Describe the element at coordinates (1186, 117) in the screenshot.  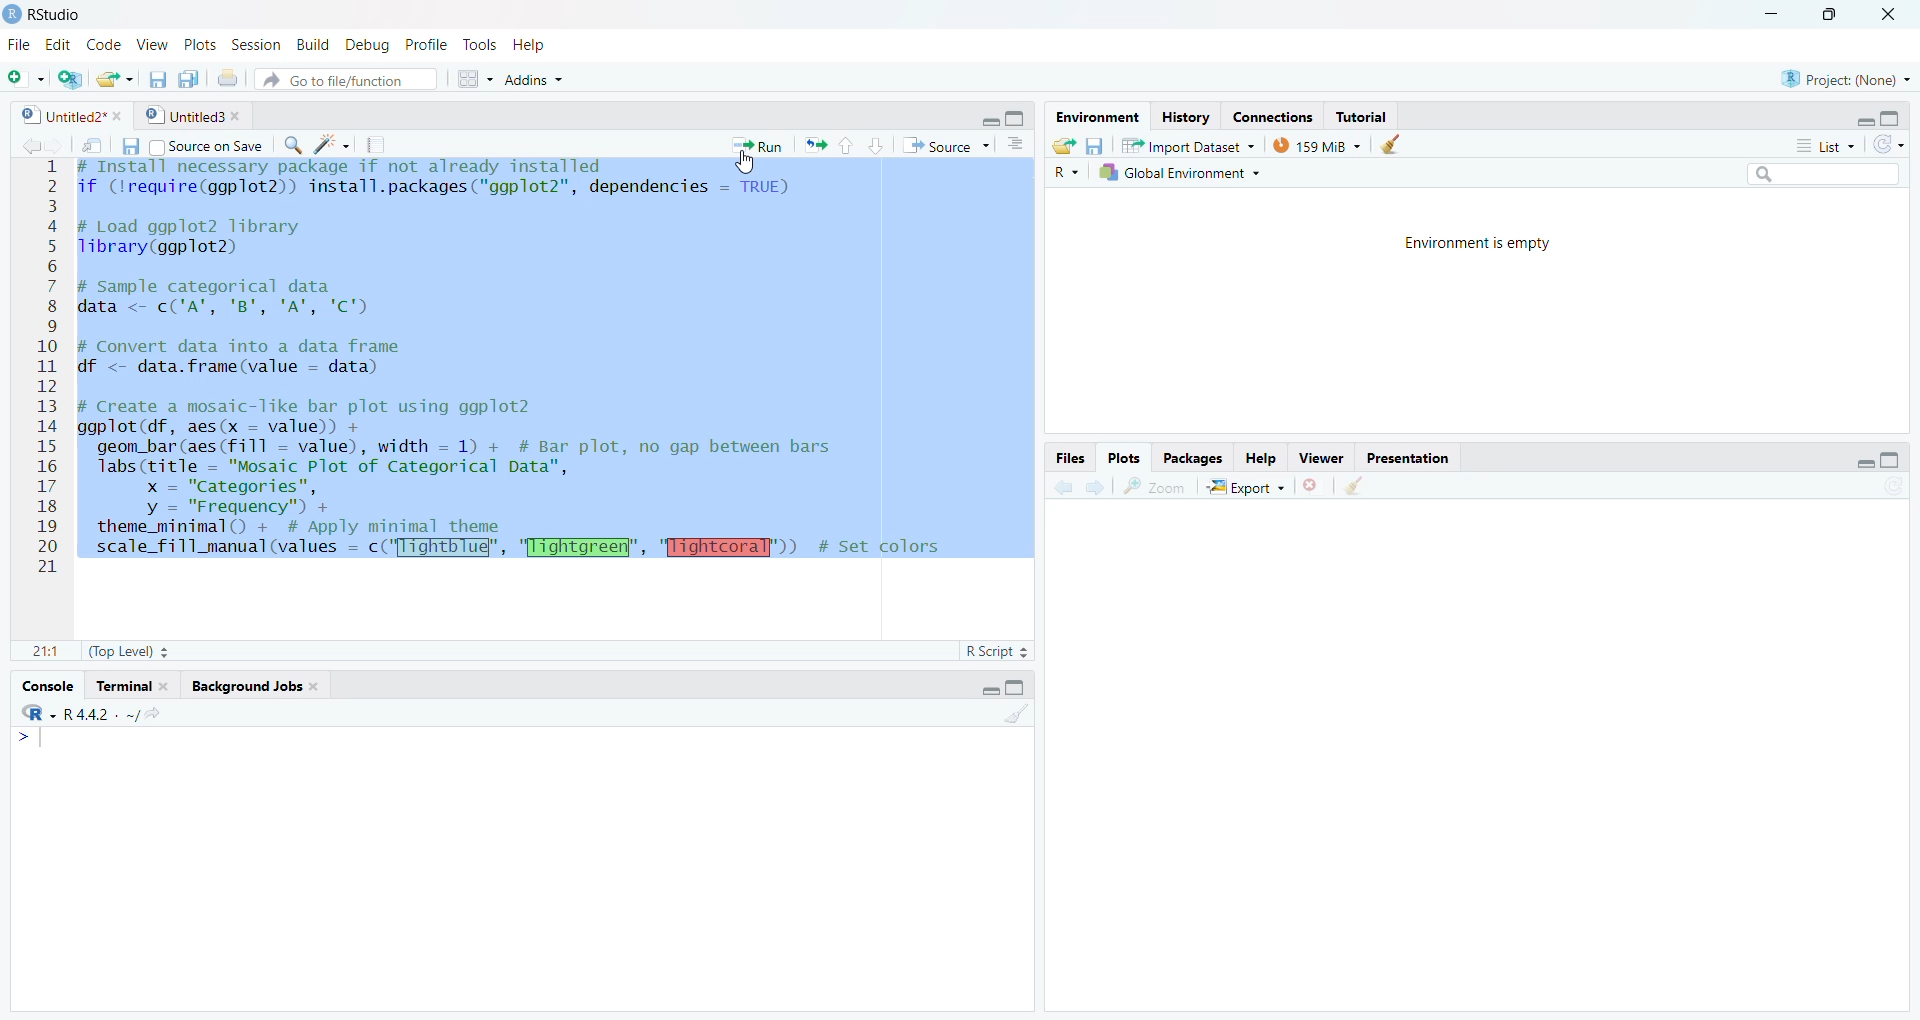
I see `History` at that location.